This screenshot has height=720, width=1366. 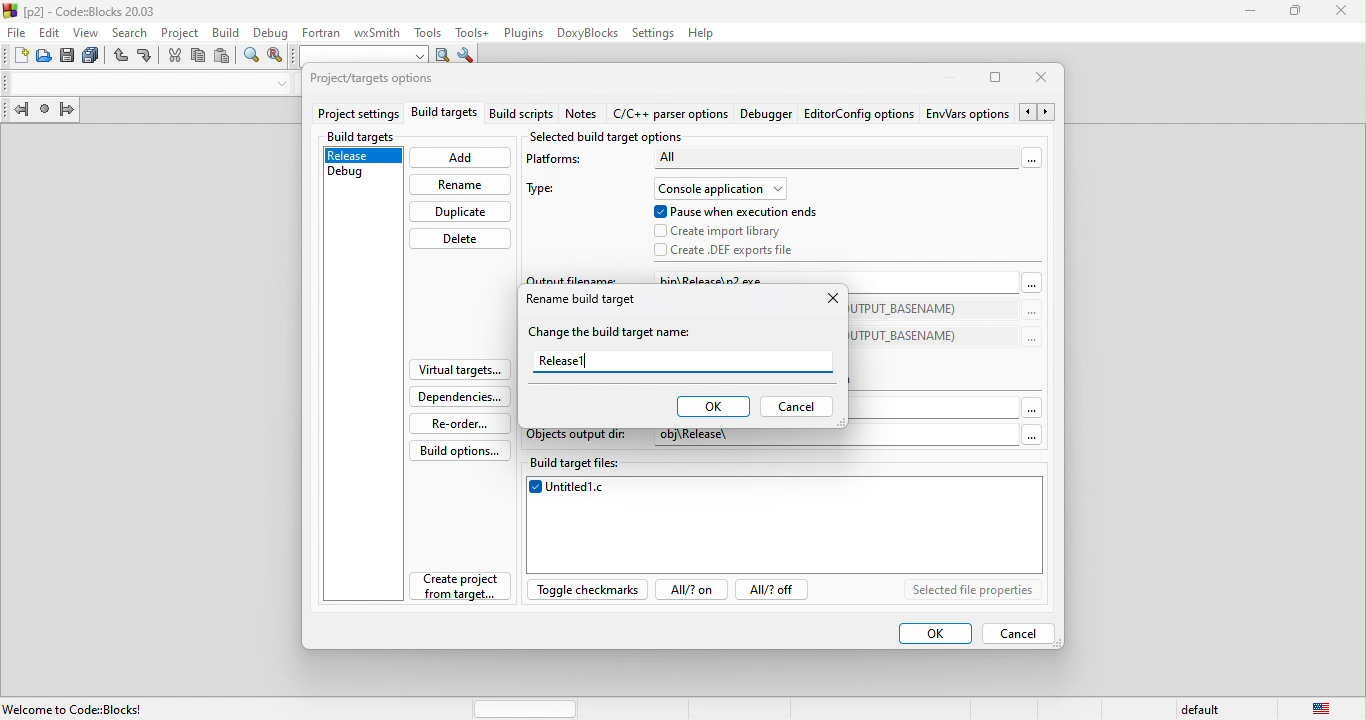 I want to click on new, so click(x=15, y=58).